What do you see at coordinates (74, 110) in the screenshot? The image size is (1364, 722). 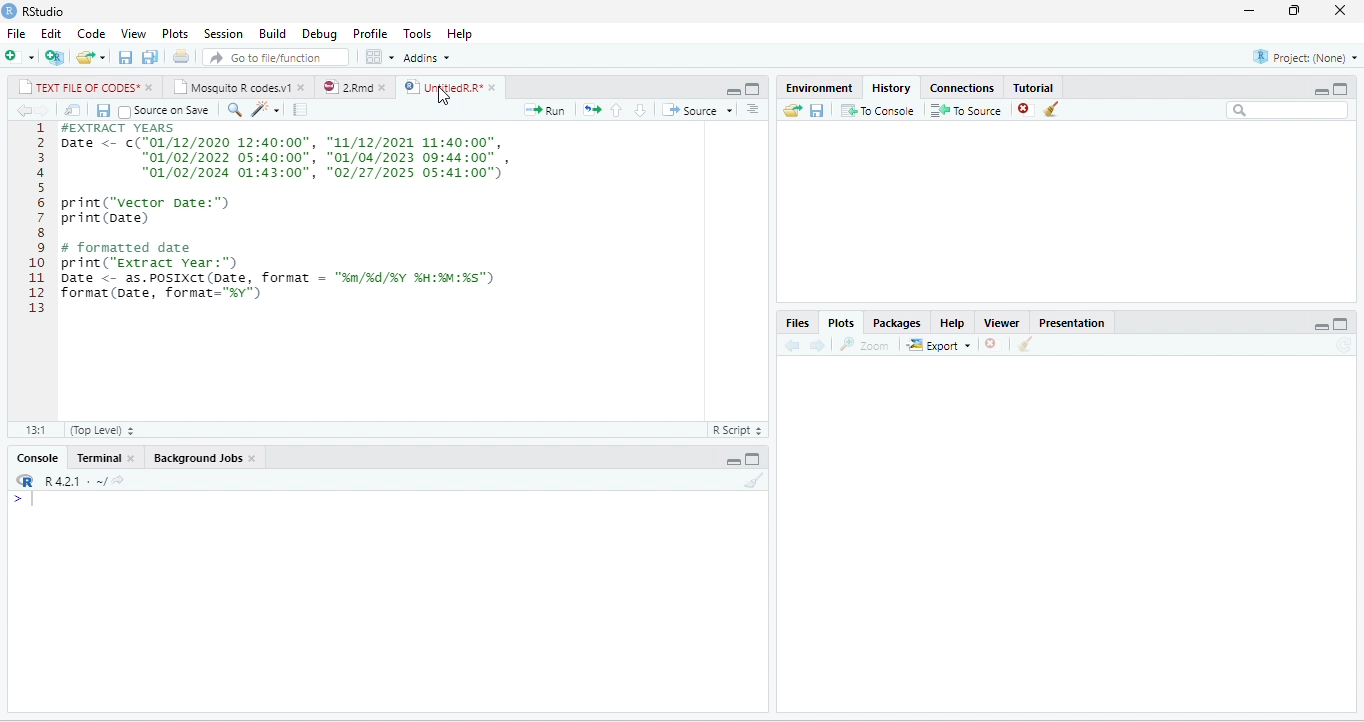 I see `open in new window` at bounding box center [74, 110].